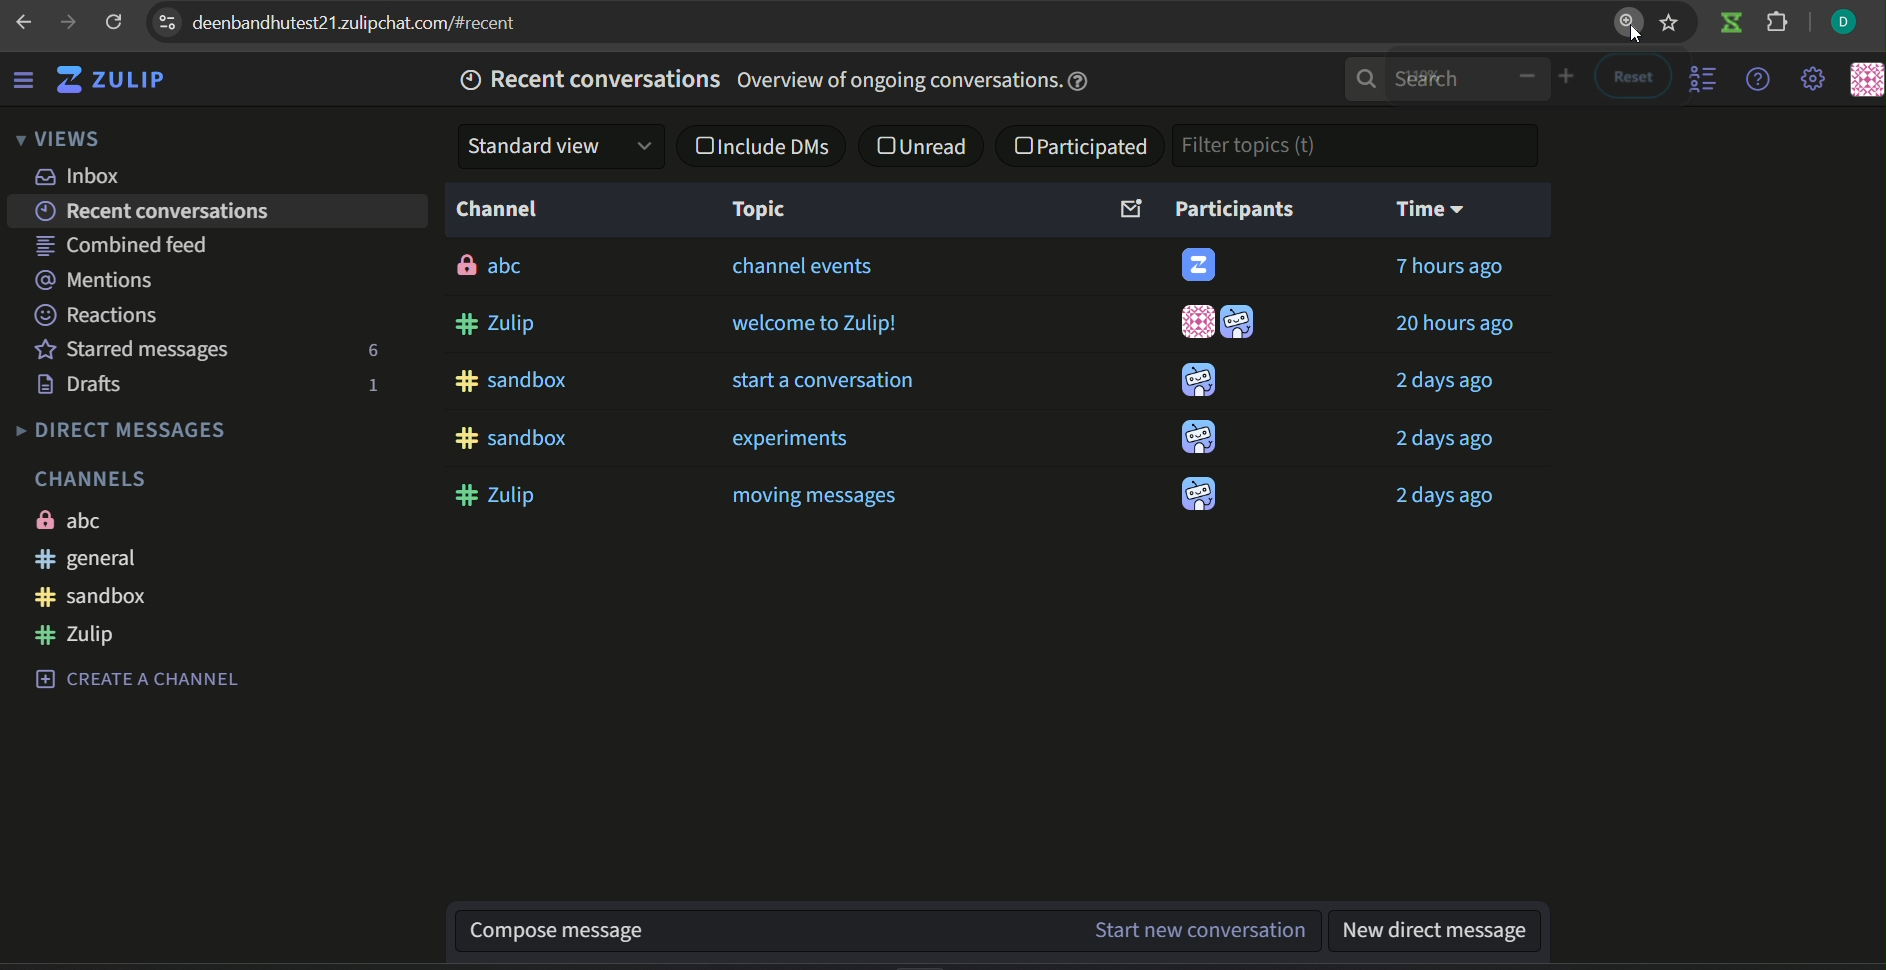 The image size is (1886, 970). What do you see at coordinates (1815, 81) in the screenshot?
I see `settings` at bounding box center [1815, 81].